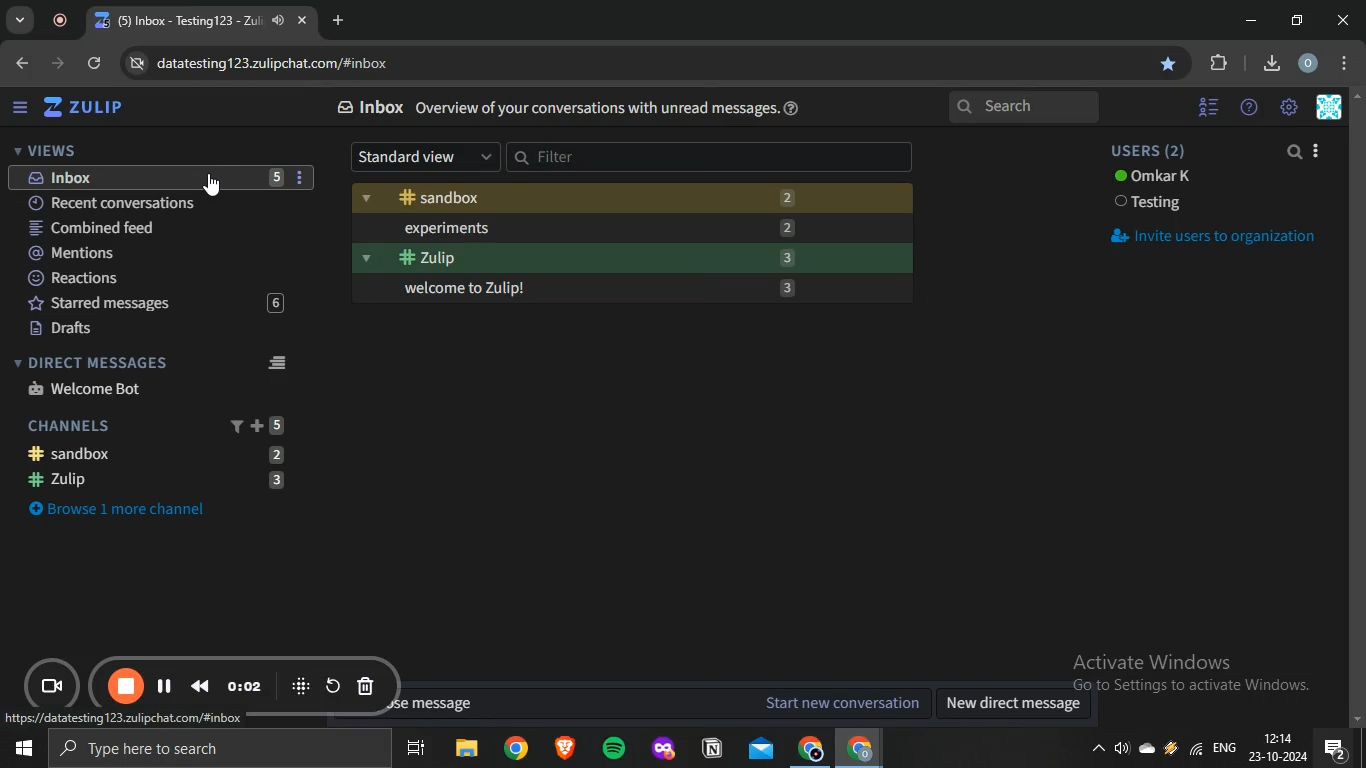  I want to click on google chrome, so click(809, 749).